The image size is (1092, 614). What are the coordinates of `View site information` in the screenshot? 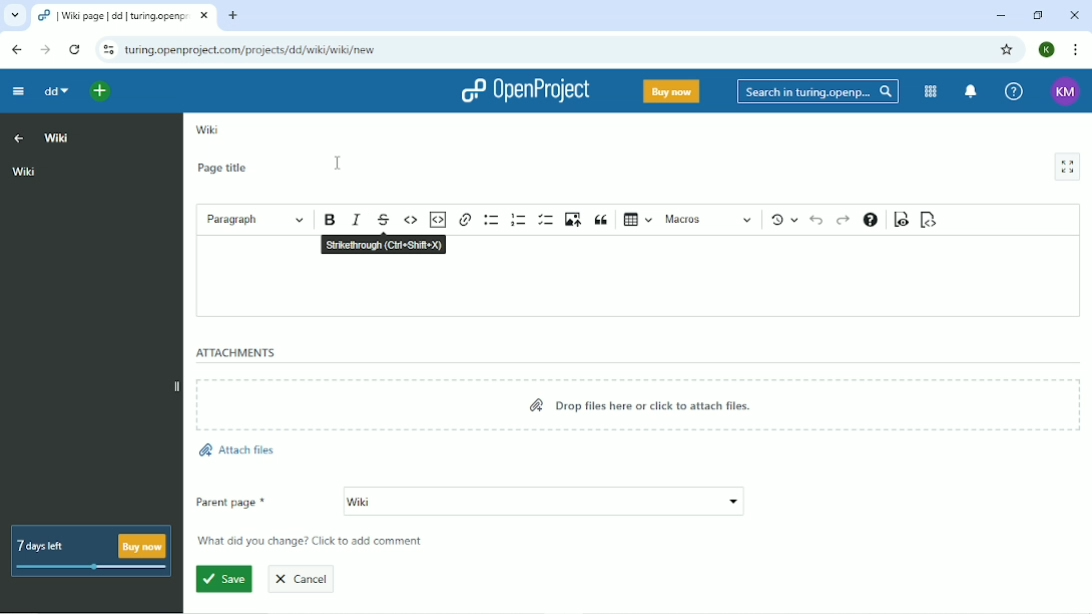 It's located at (106, 50).